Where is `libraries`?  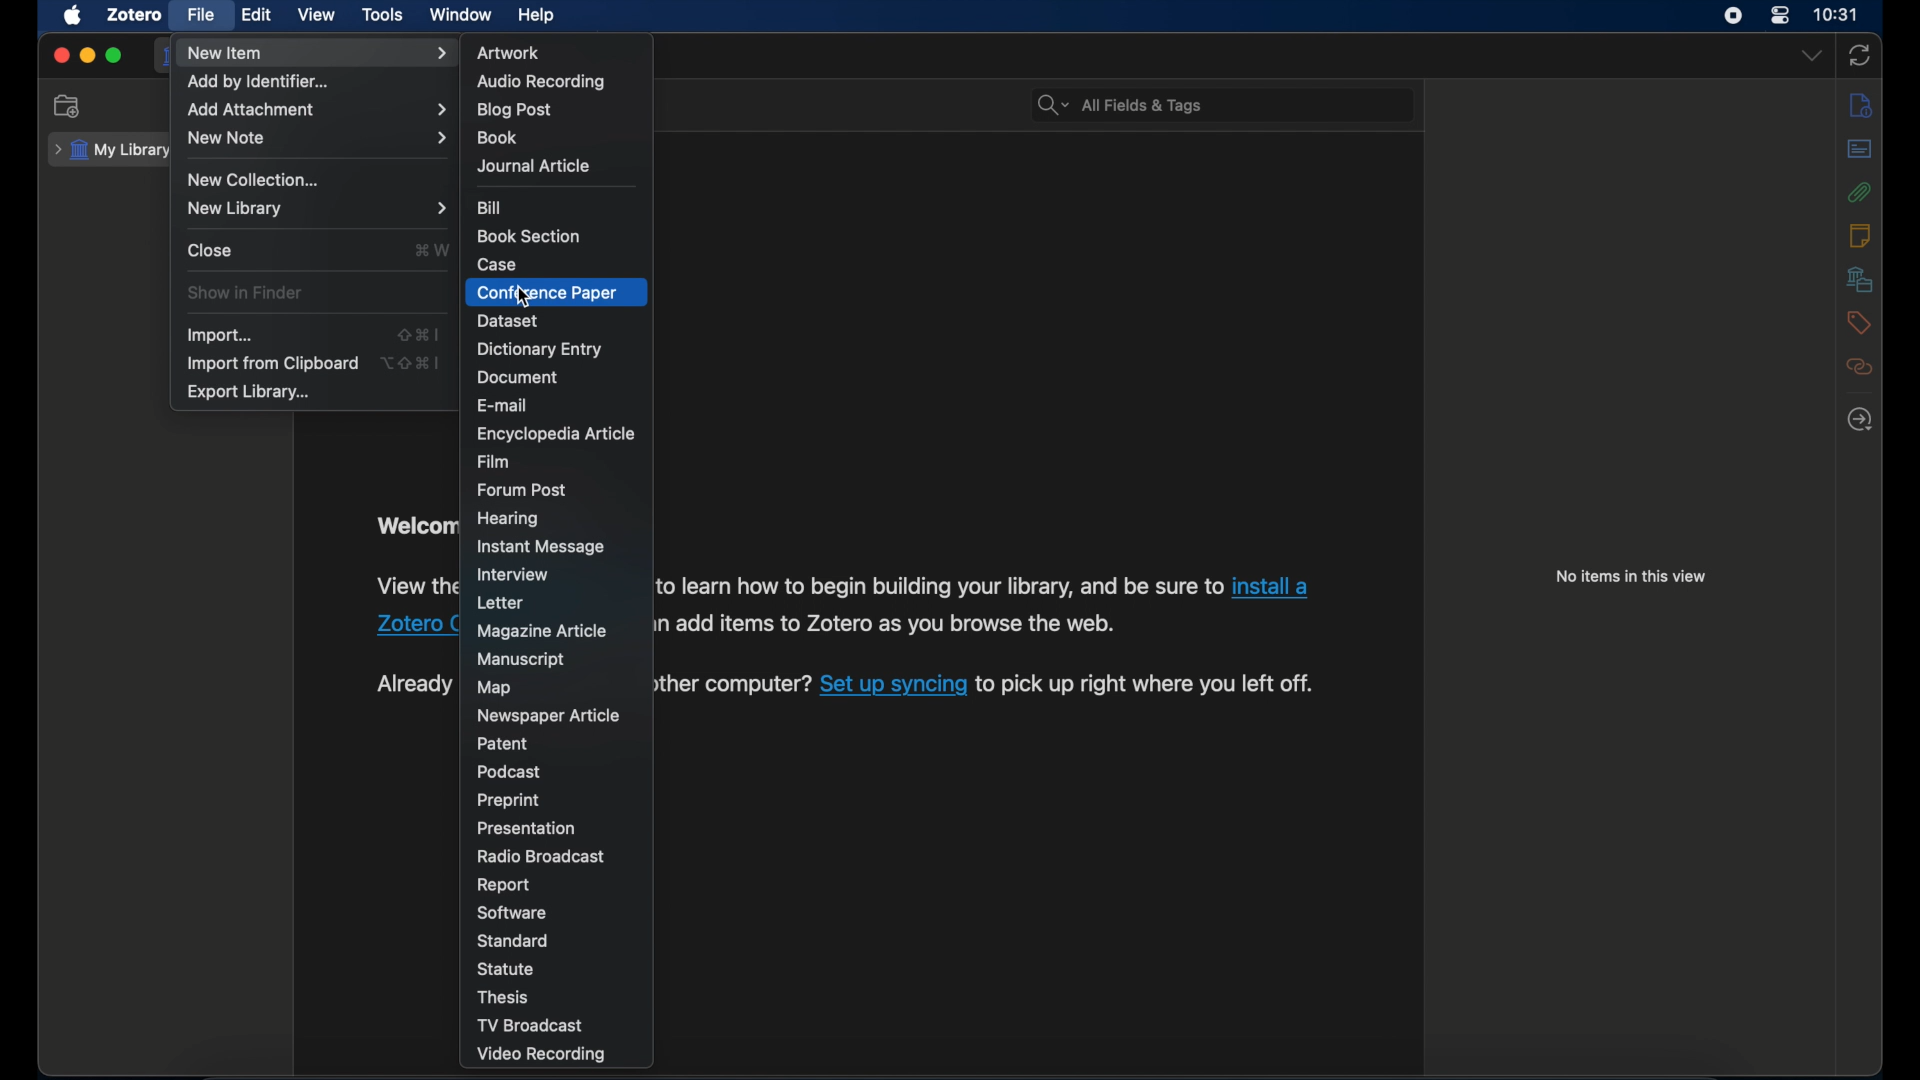 libraries is located at coordinates (1861, 279).